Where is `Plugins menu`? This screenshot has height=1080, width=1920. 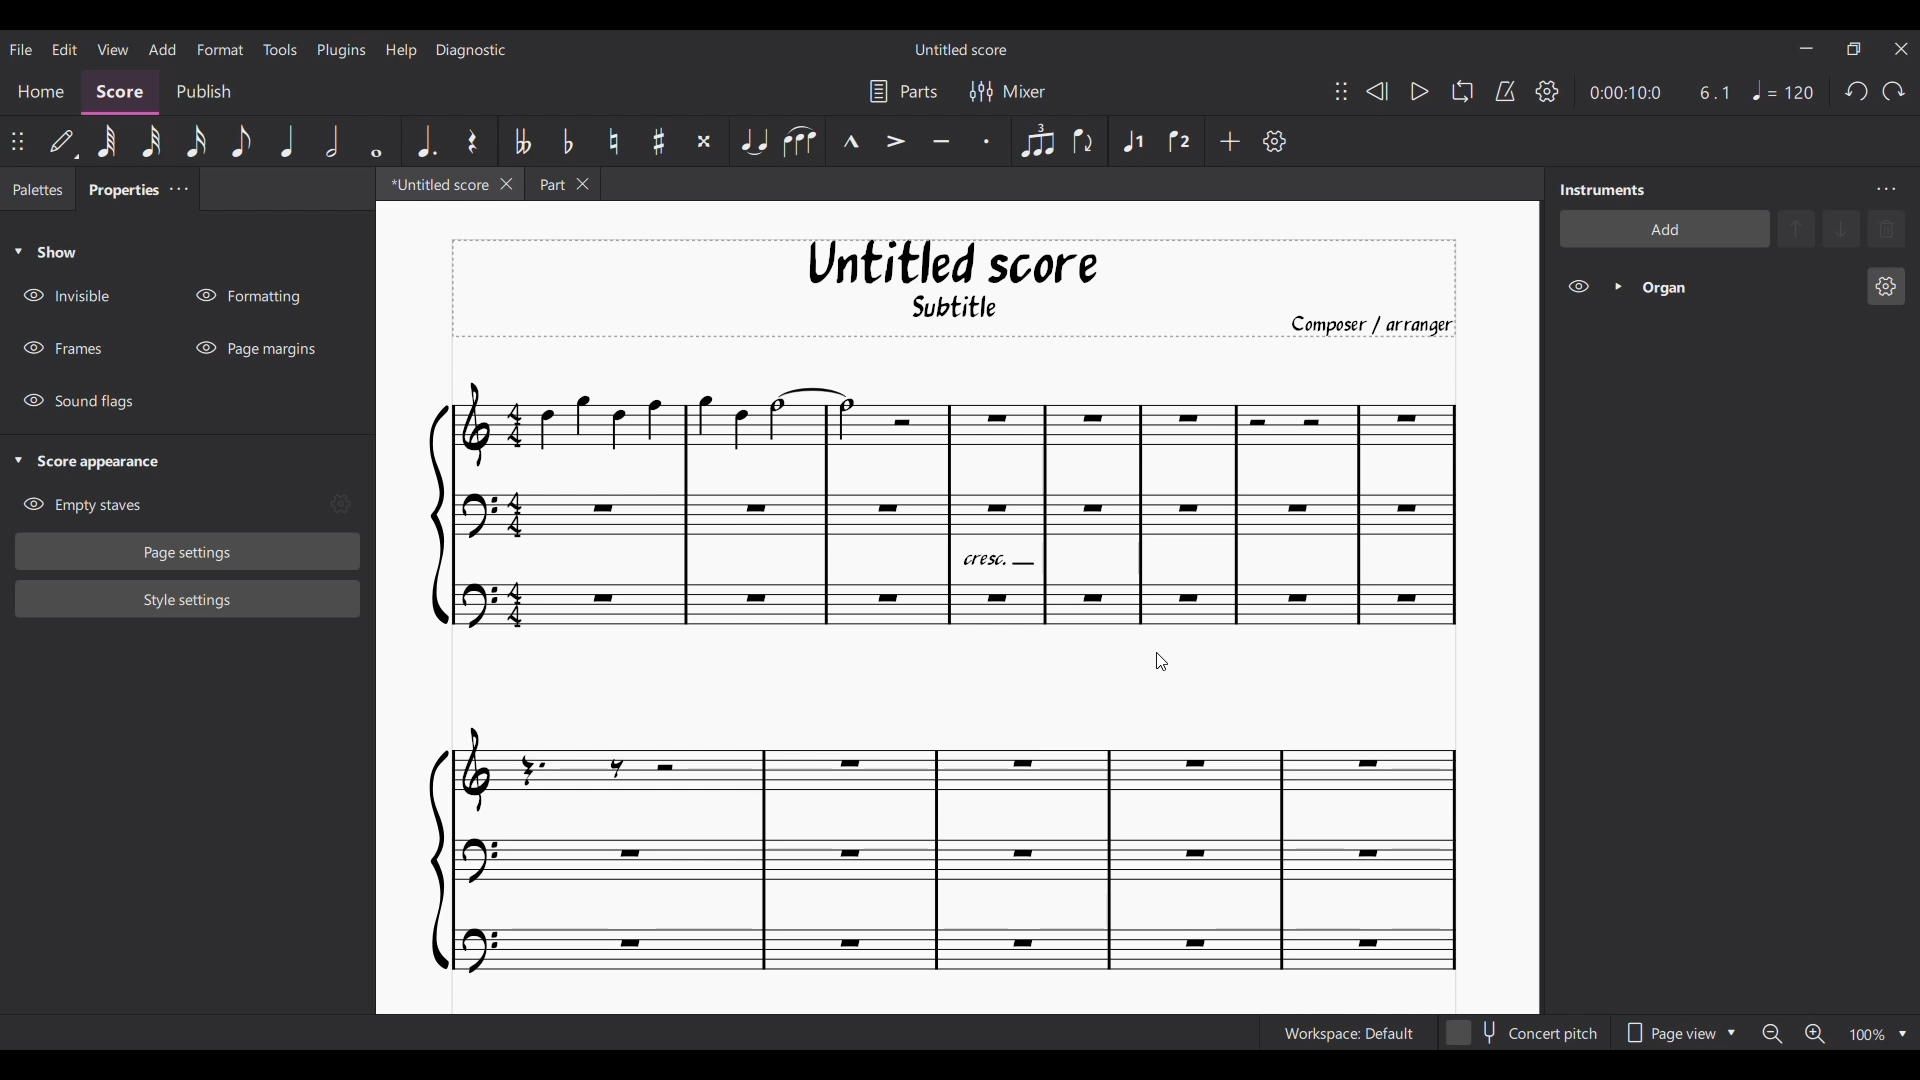 Plugins menu is located at coordinates (342, 50).